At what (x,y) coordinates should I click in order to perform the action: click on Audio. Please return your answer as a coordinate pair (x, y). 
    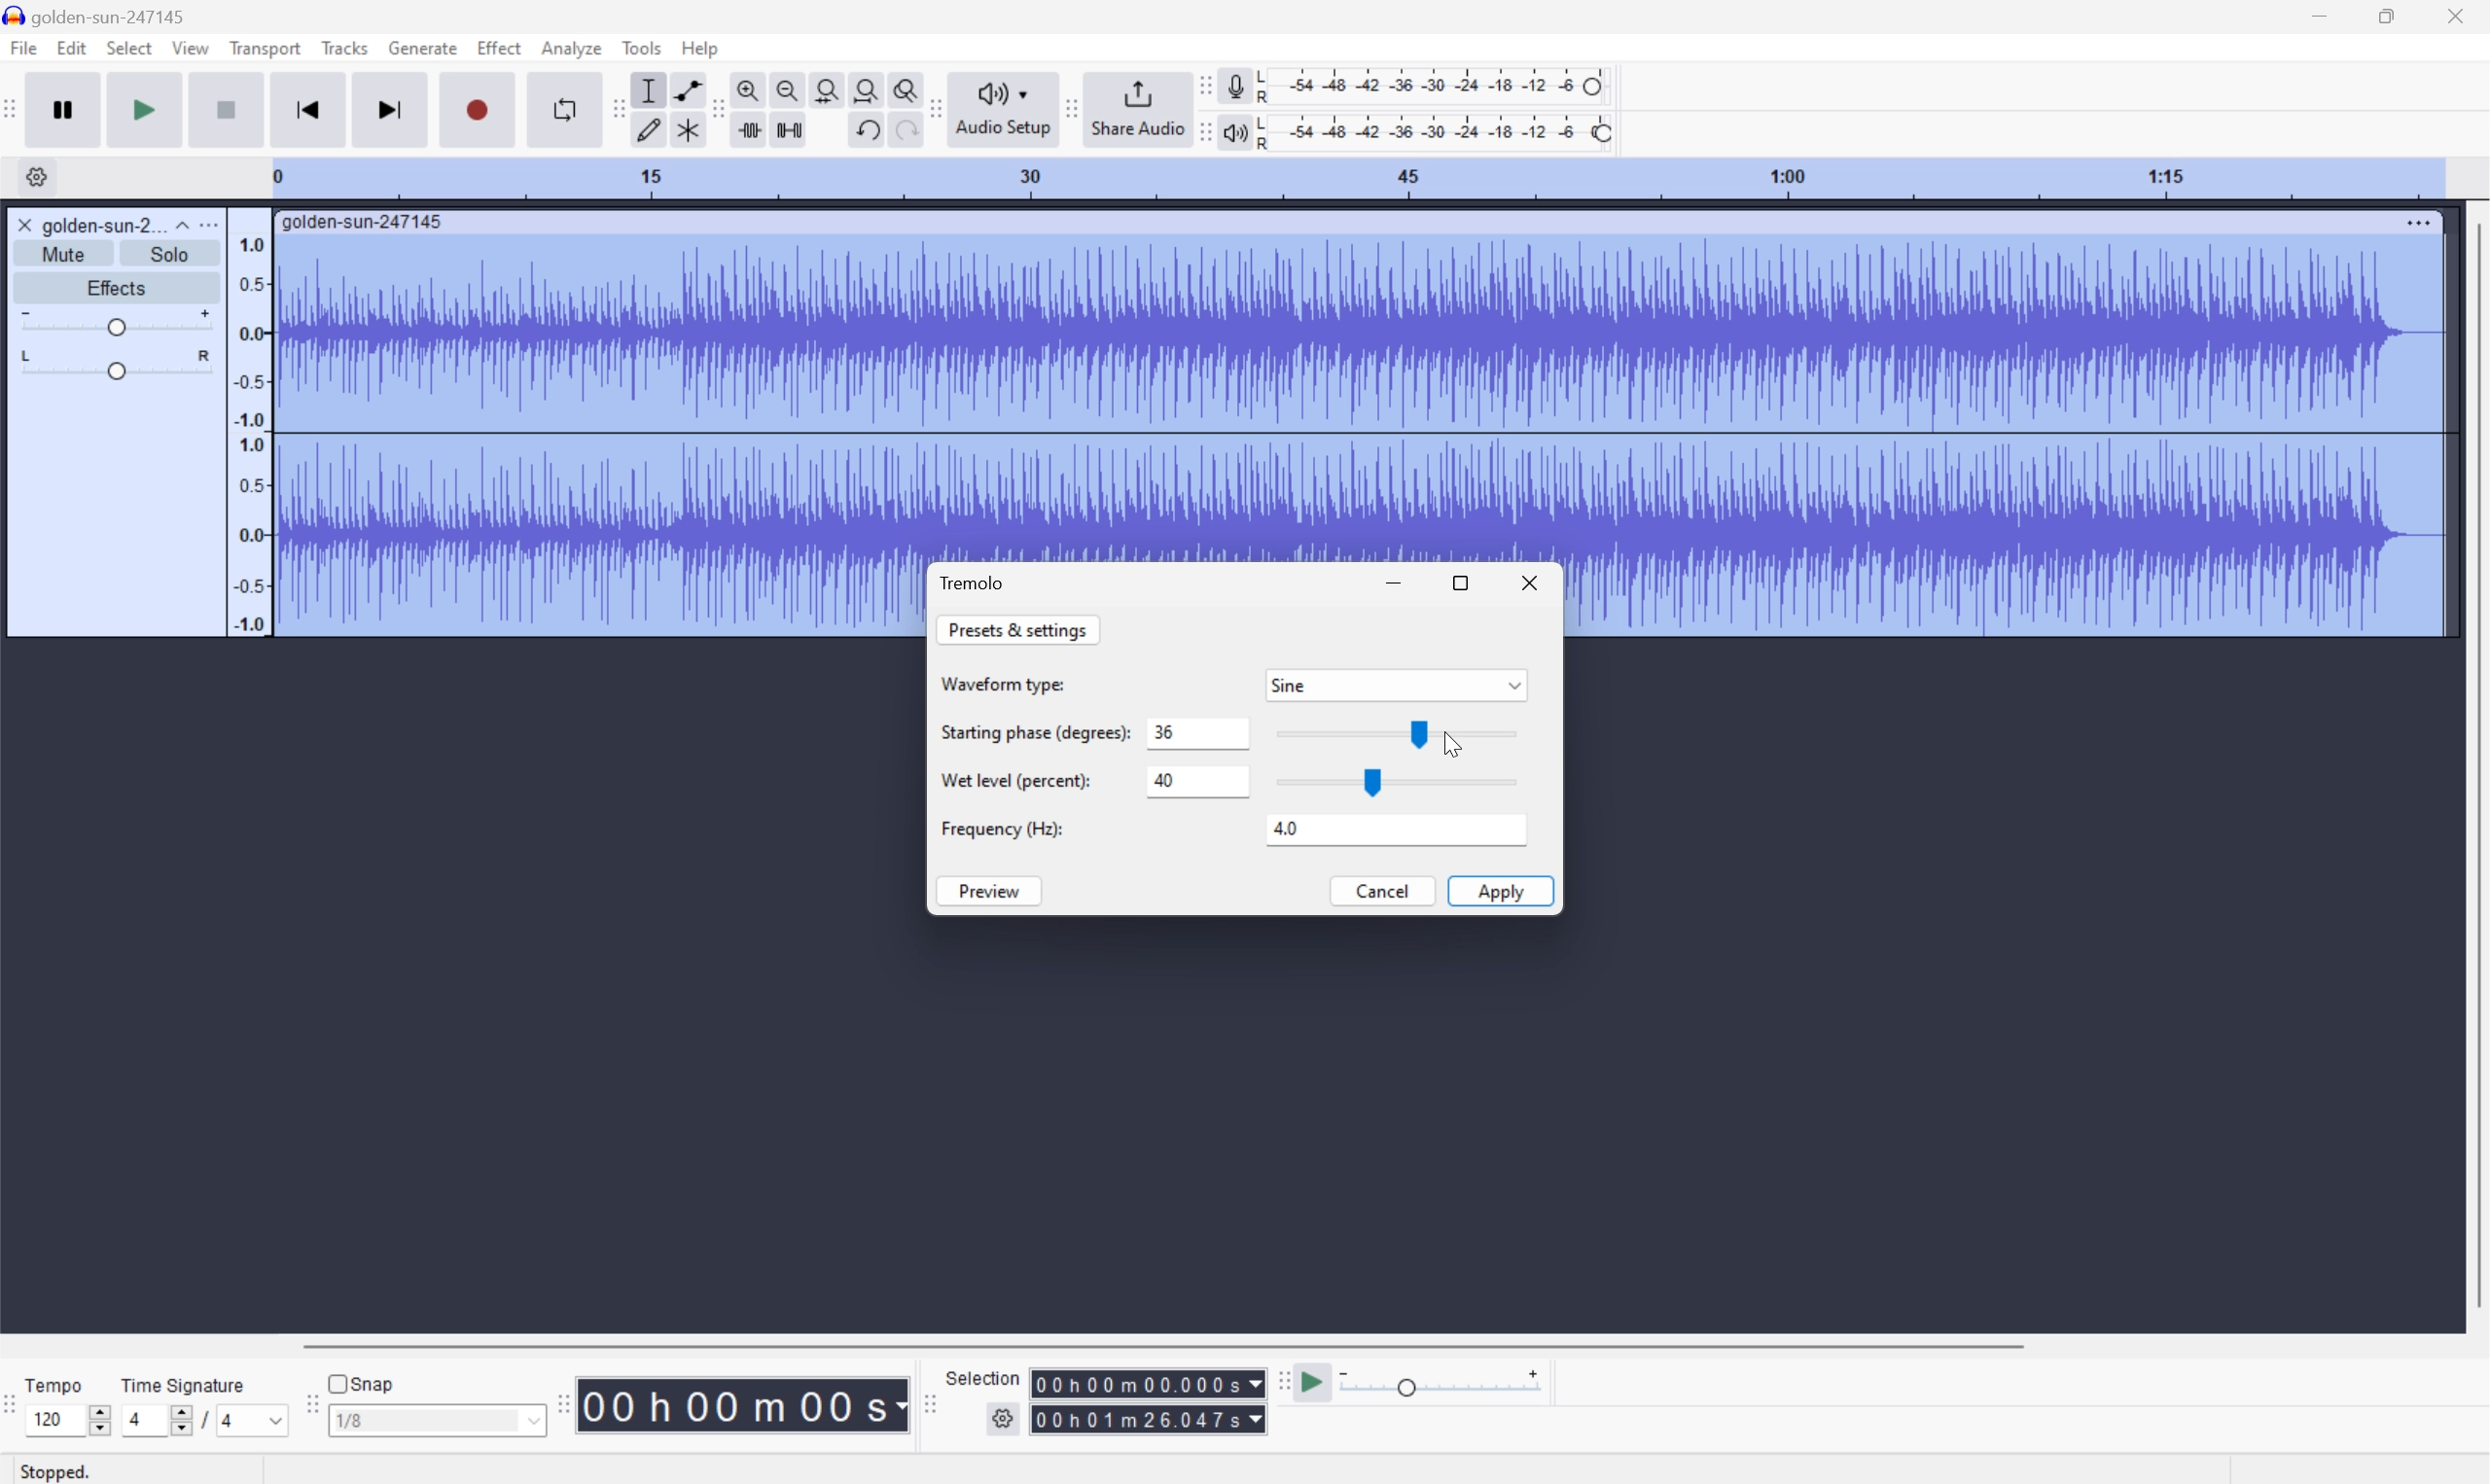
    Looking at the image, I should click on (1359, 400).